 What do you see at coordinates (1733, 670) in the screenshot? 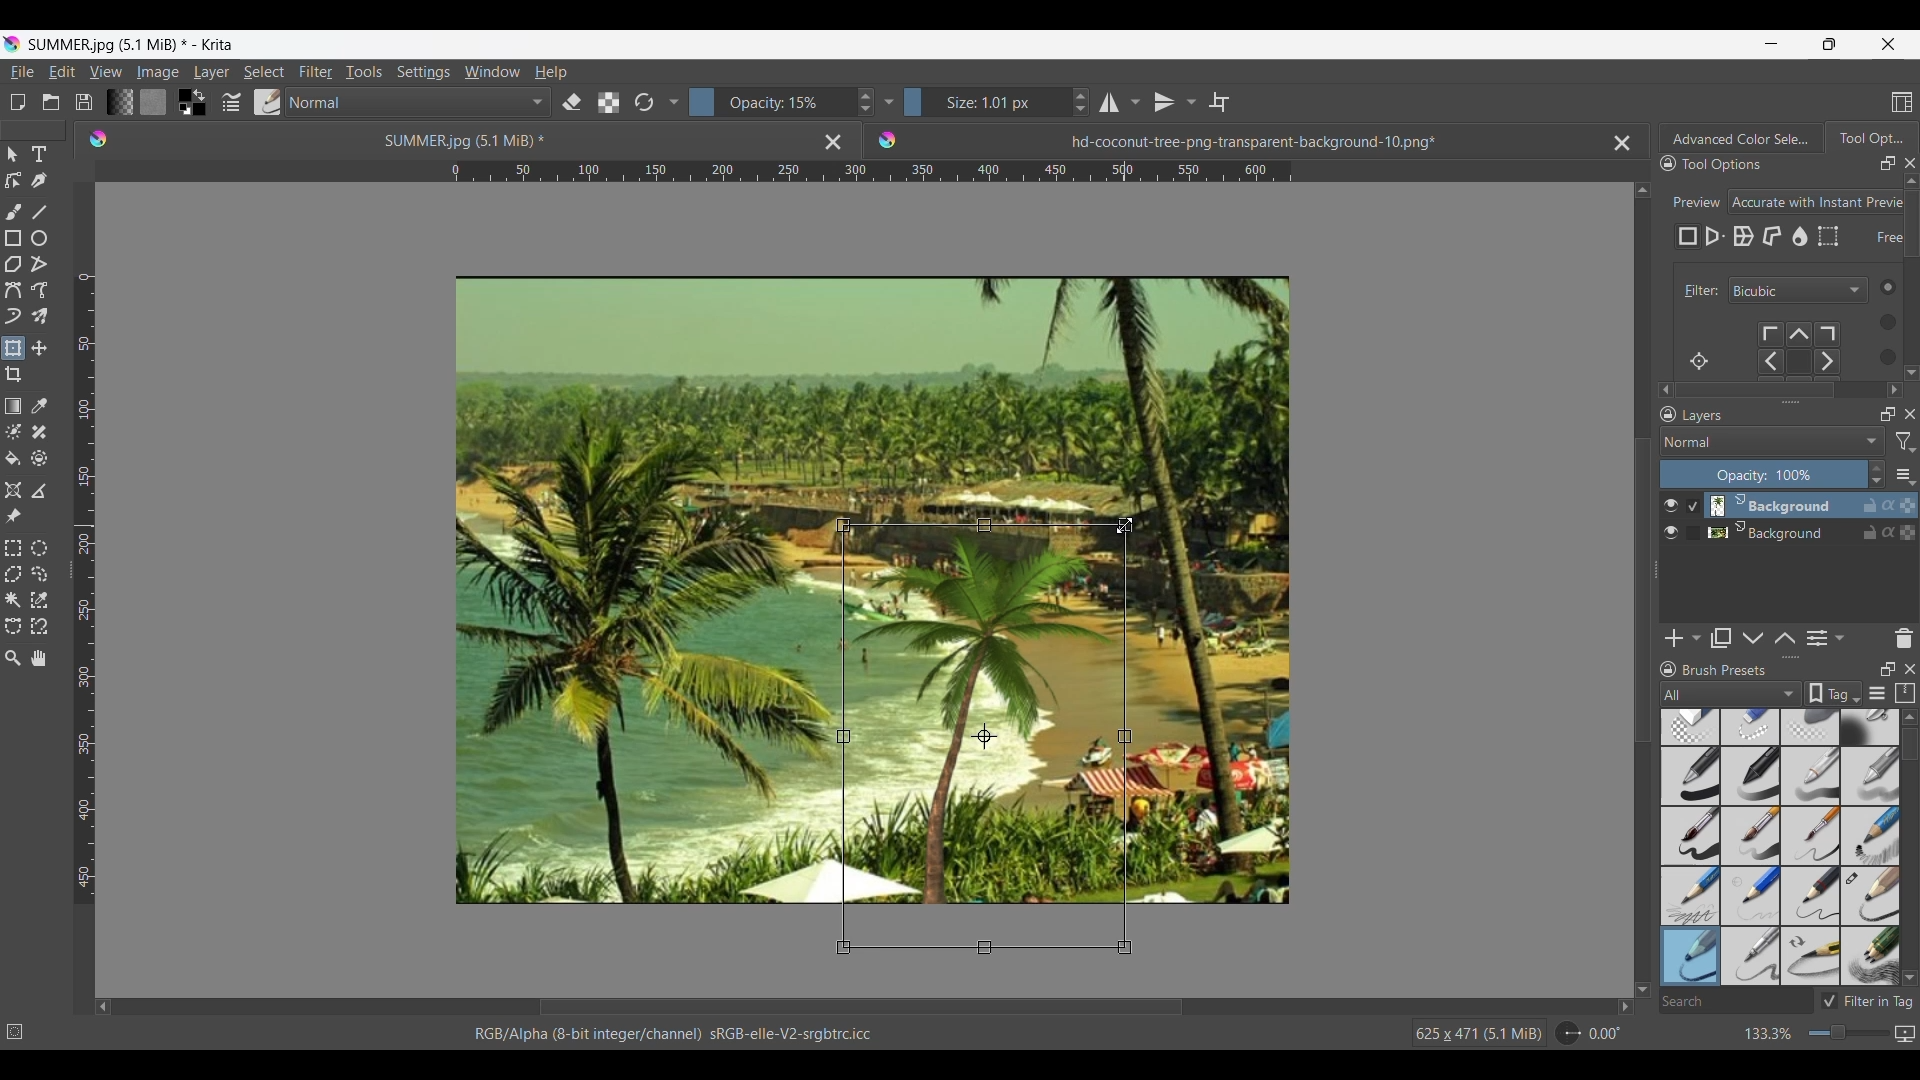
I see `Brush Presets` at bounding box center [1733, 670].